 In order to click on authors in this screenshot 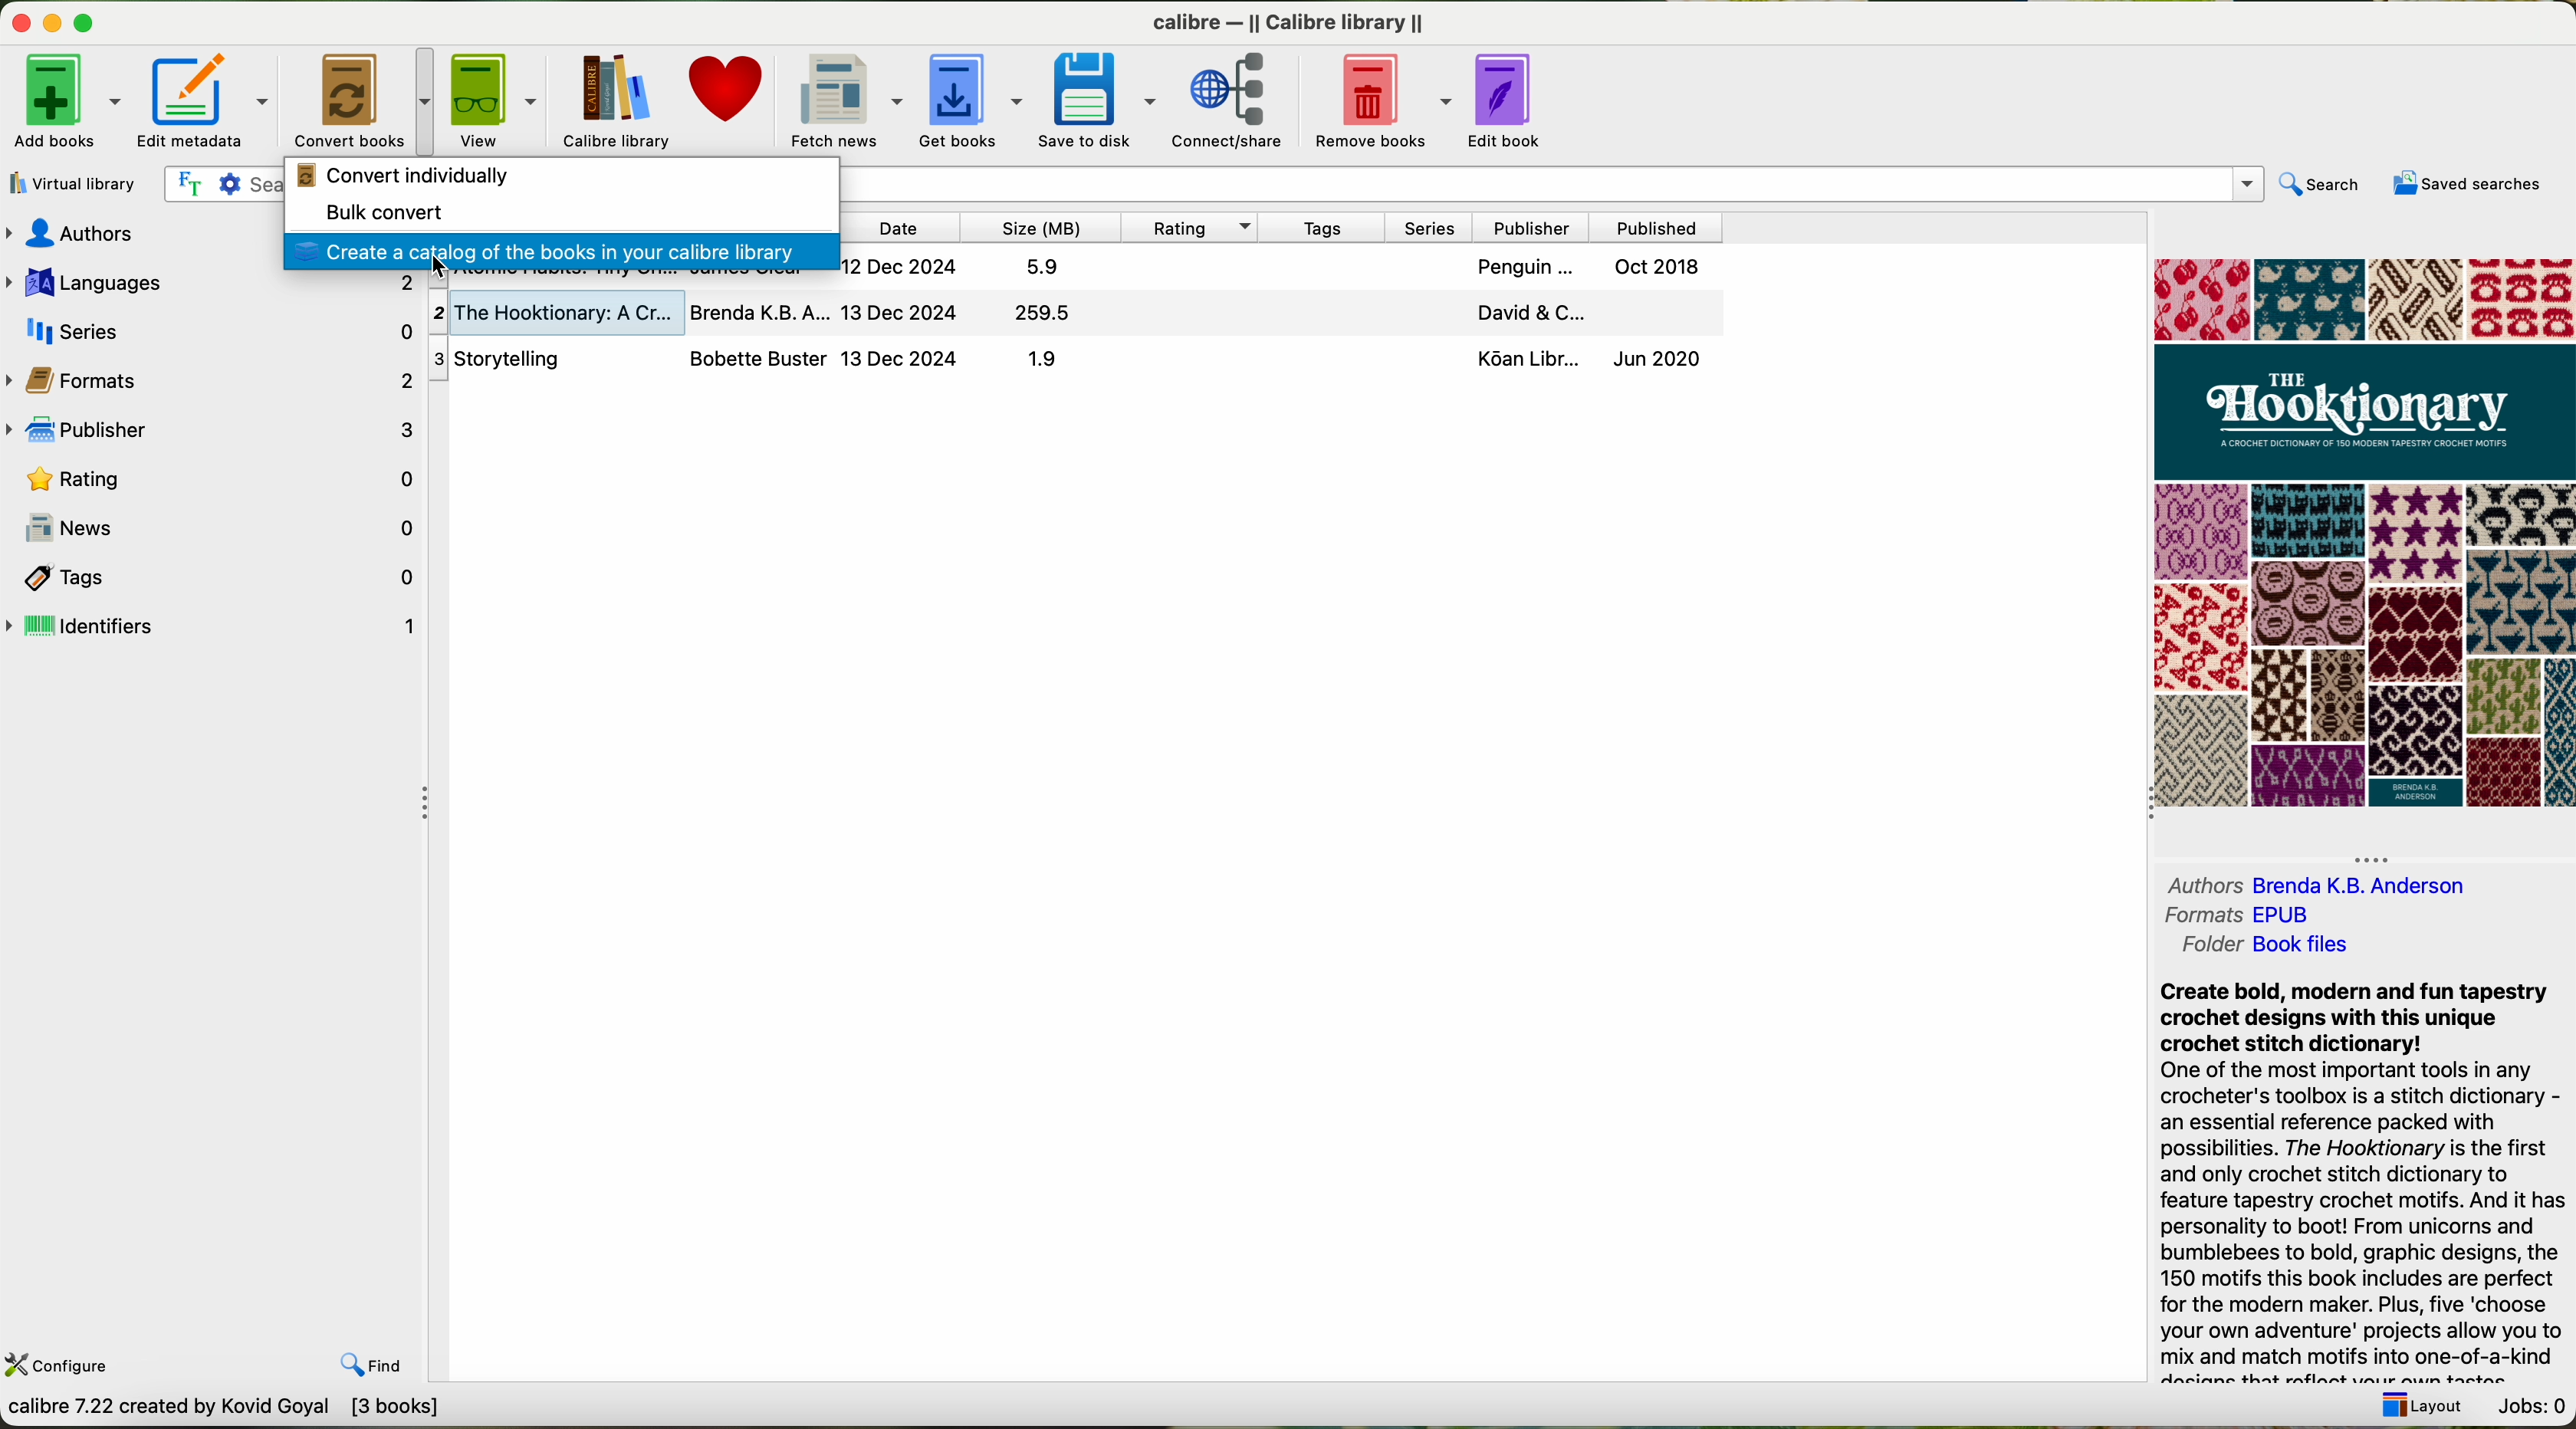, I will do `click(2199, 885)`.